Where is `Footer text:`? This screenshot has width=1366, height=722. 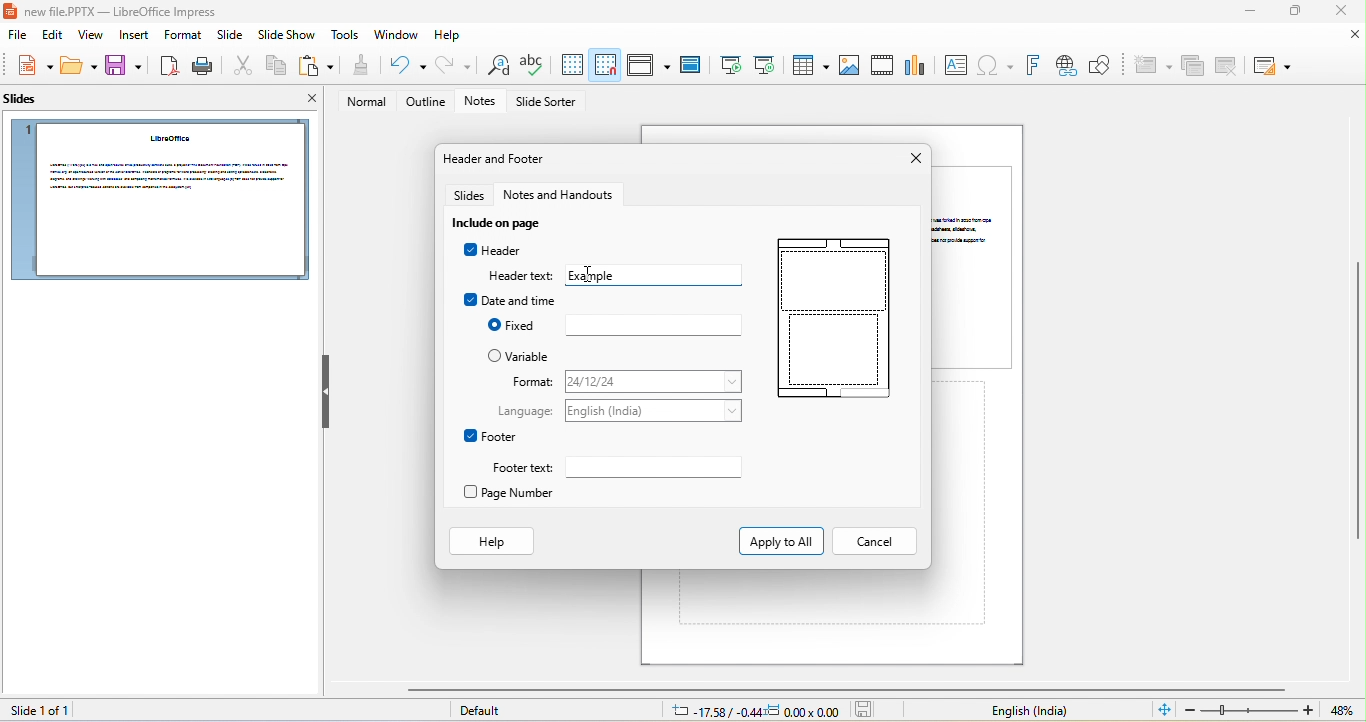 Footer text: is located at coordinates (517, 468).